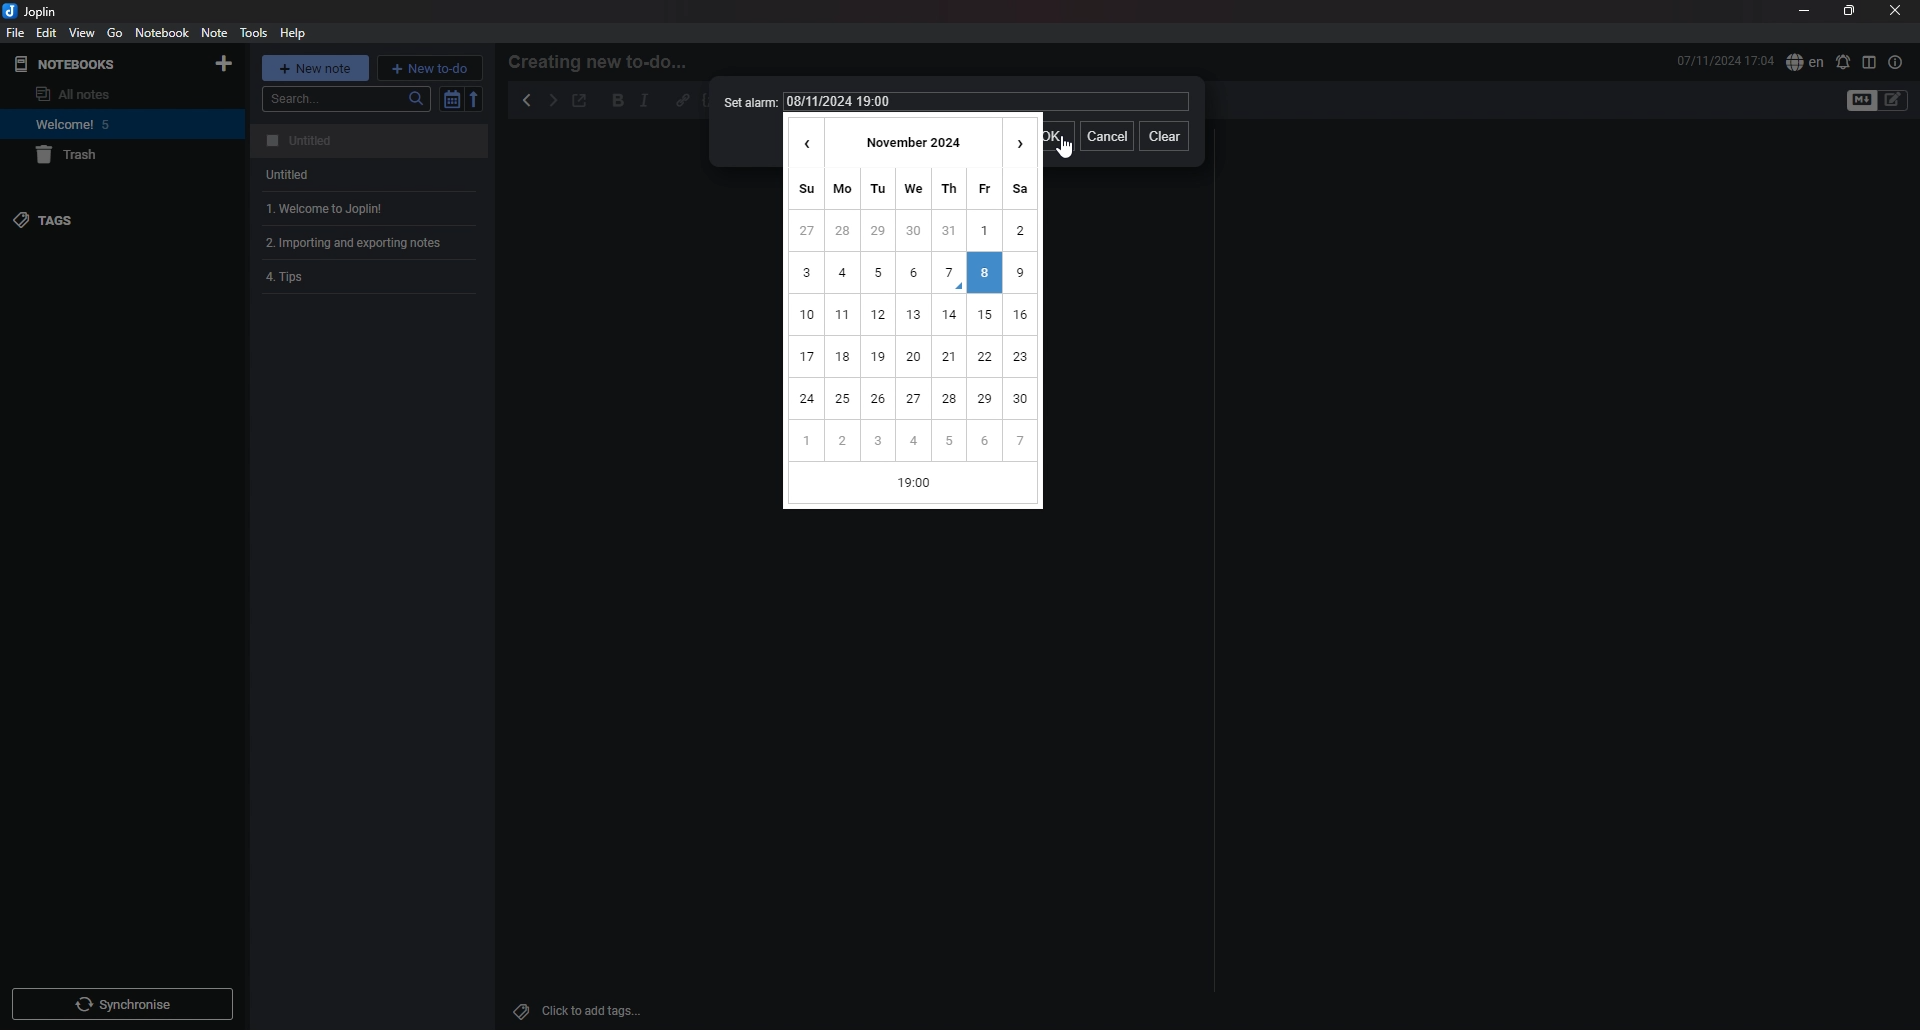 This screenshot has height=1030, width=1920. I want to click on toggle editors, so click(1894, 100).